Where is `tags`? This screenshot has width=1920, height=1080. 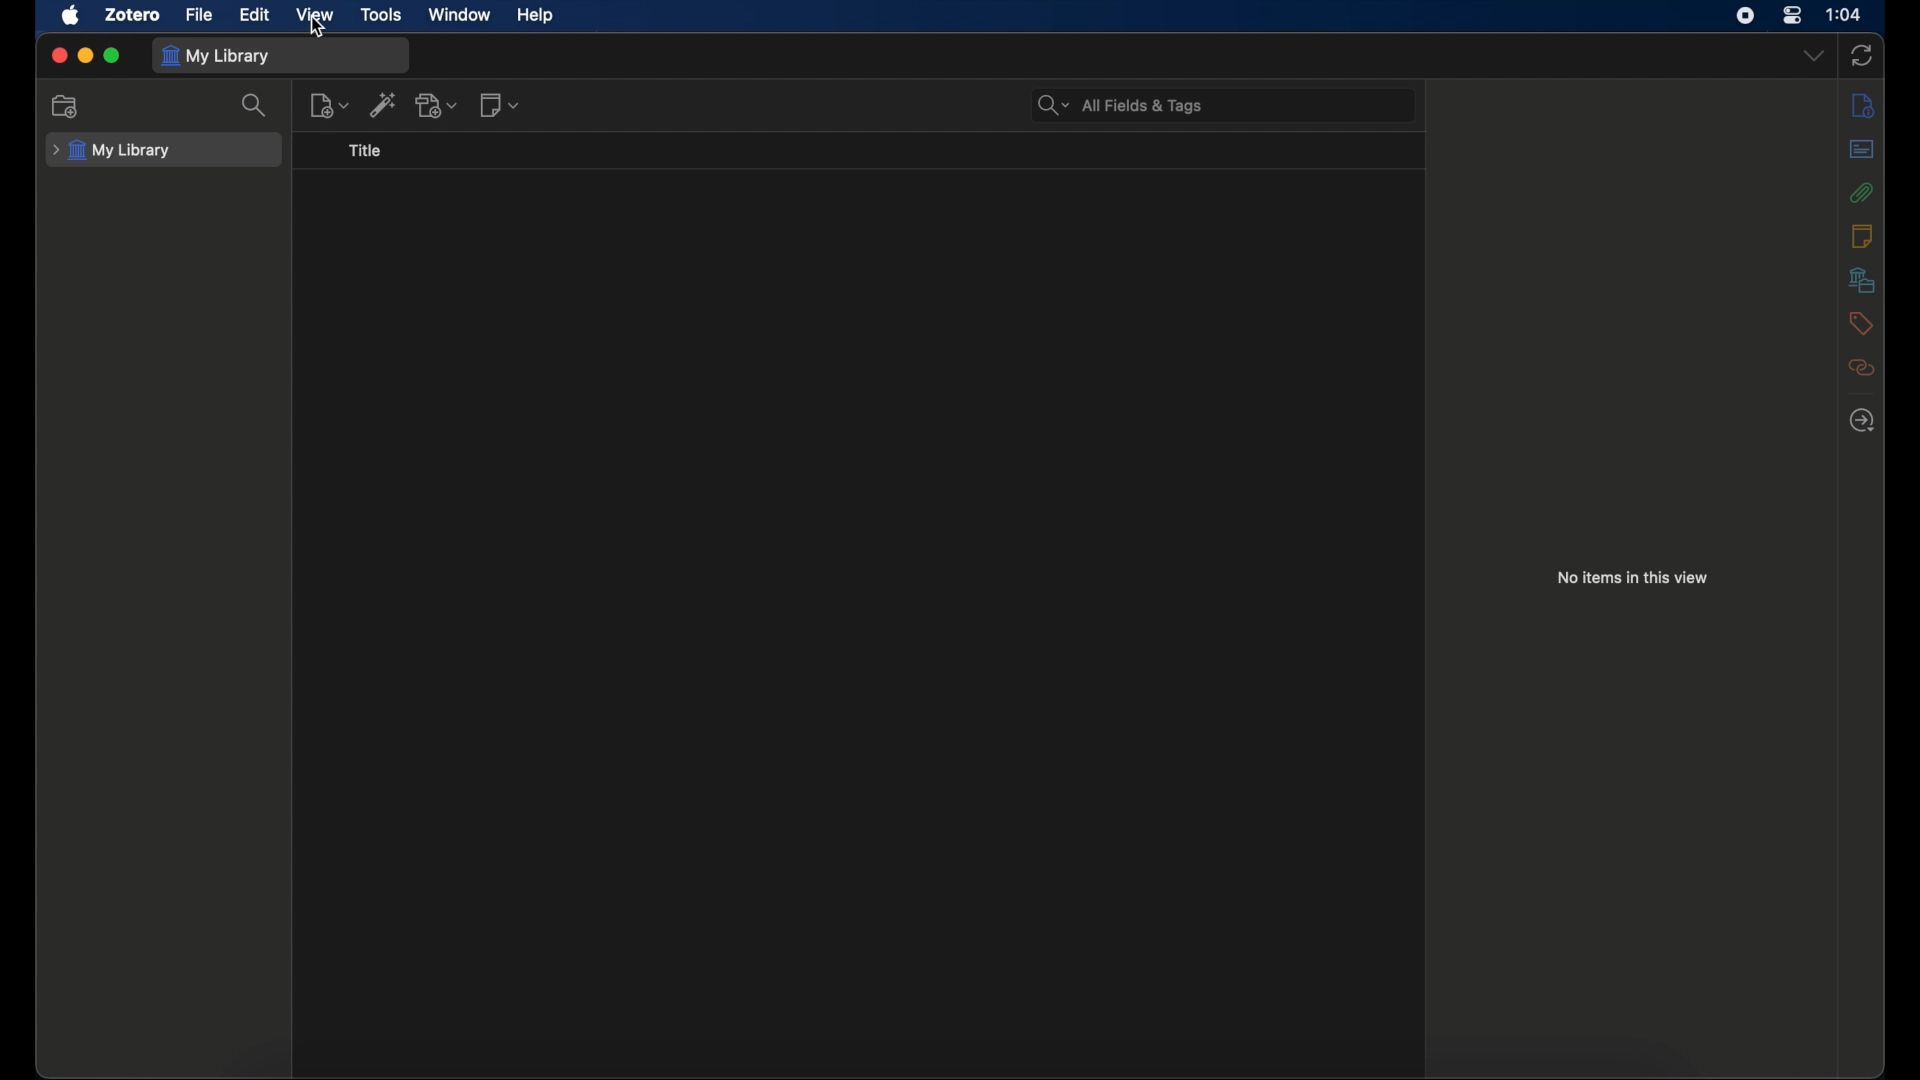
tags is located at coordinates (1862, 324).